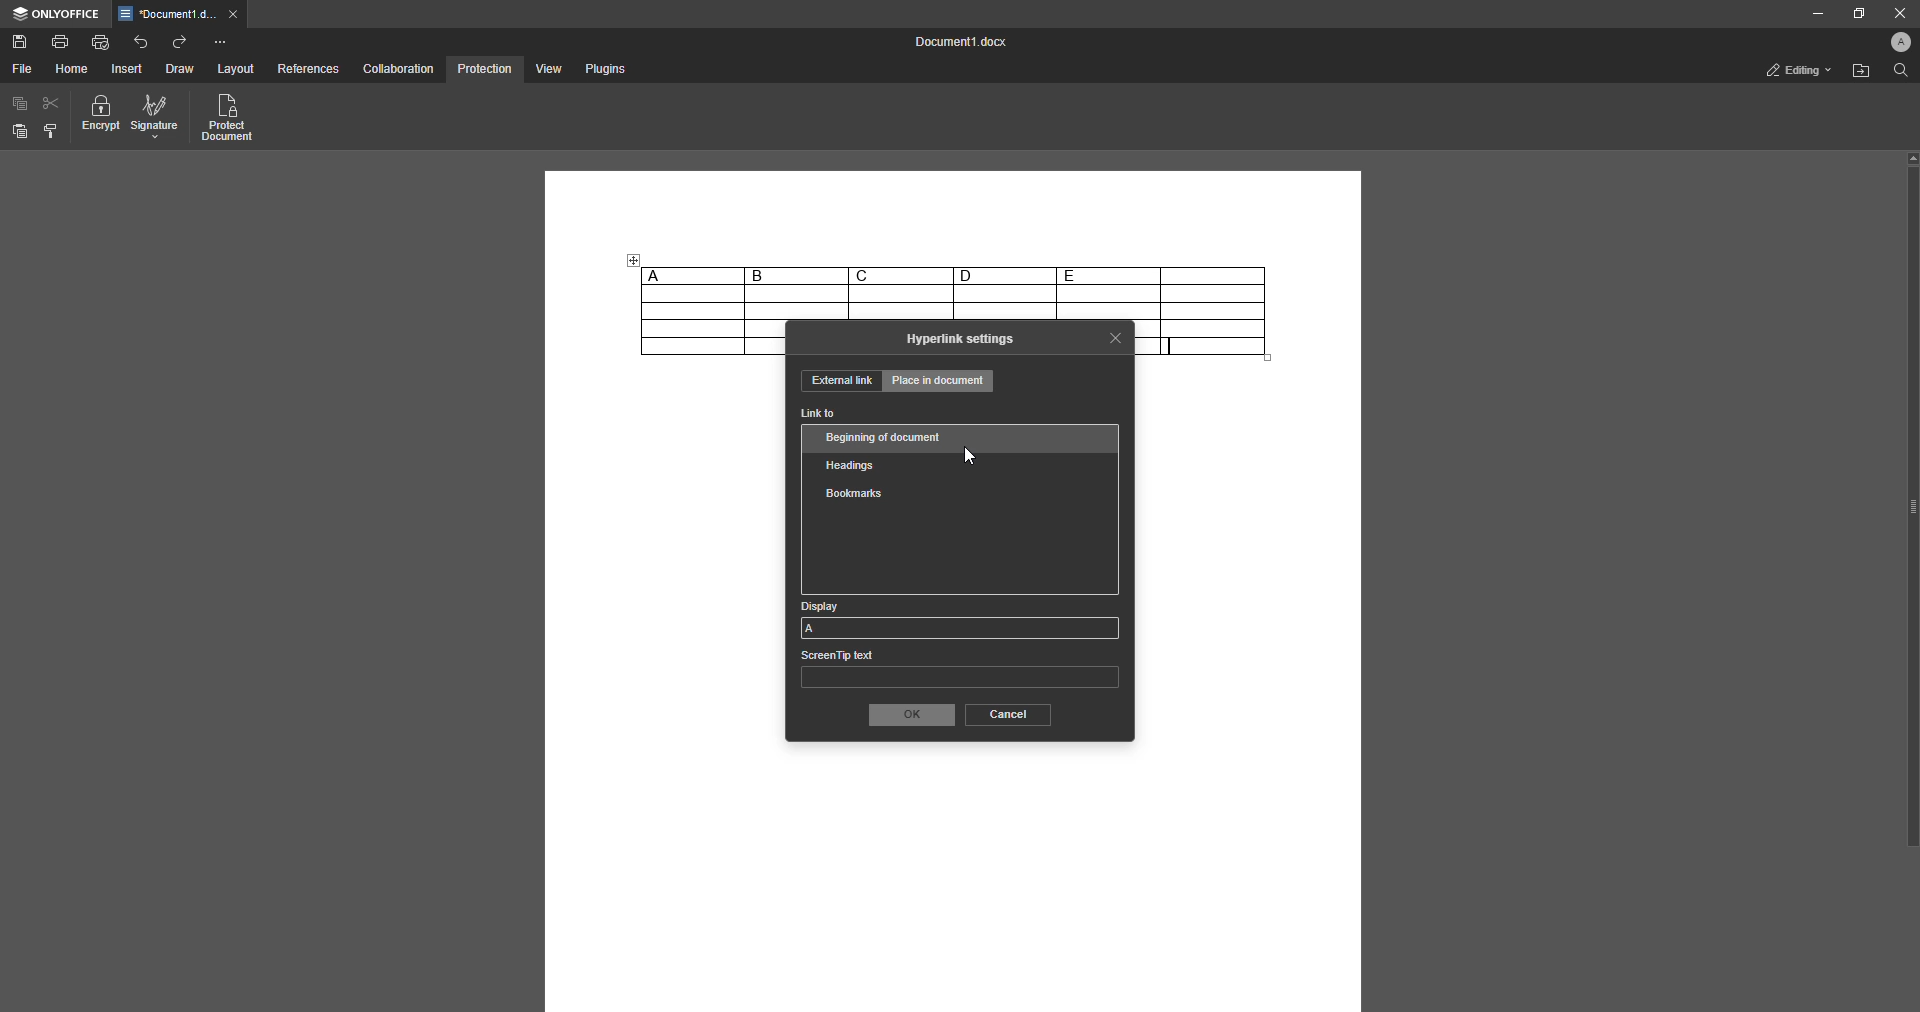  I want to click on Redo, so click(181, 42).